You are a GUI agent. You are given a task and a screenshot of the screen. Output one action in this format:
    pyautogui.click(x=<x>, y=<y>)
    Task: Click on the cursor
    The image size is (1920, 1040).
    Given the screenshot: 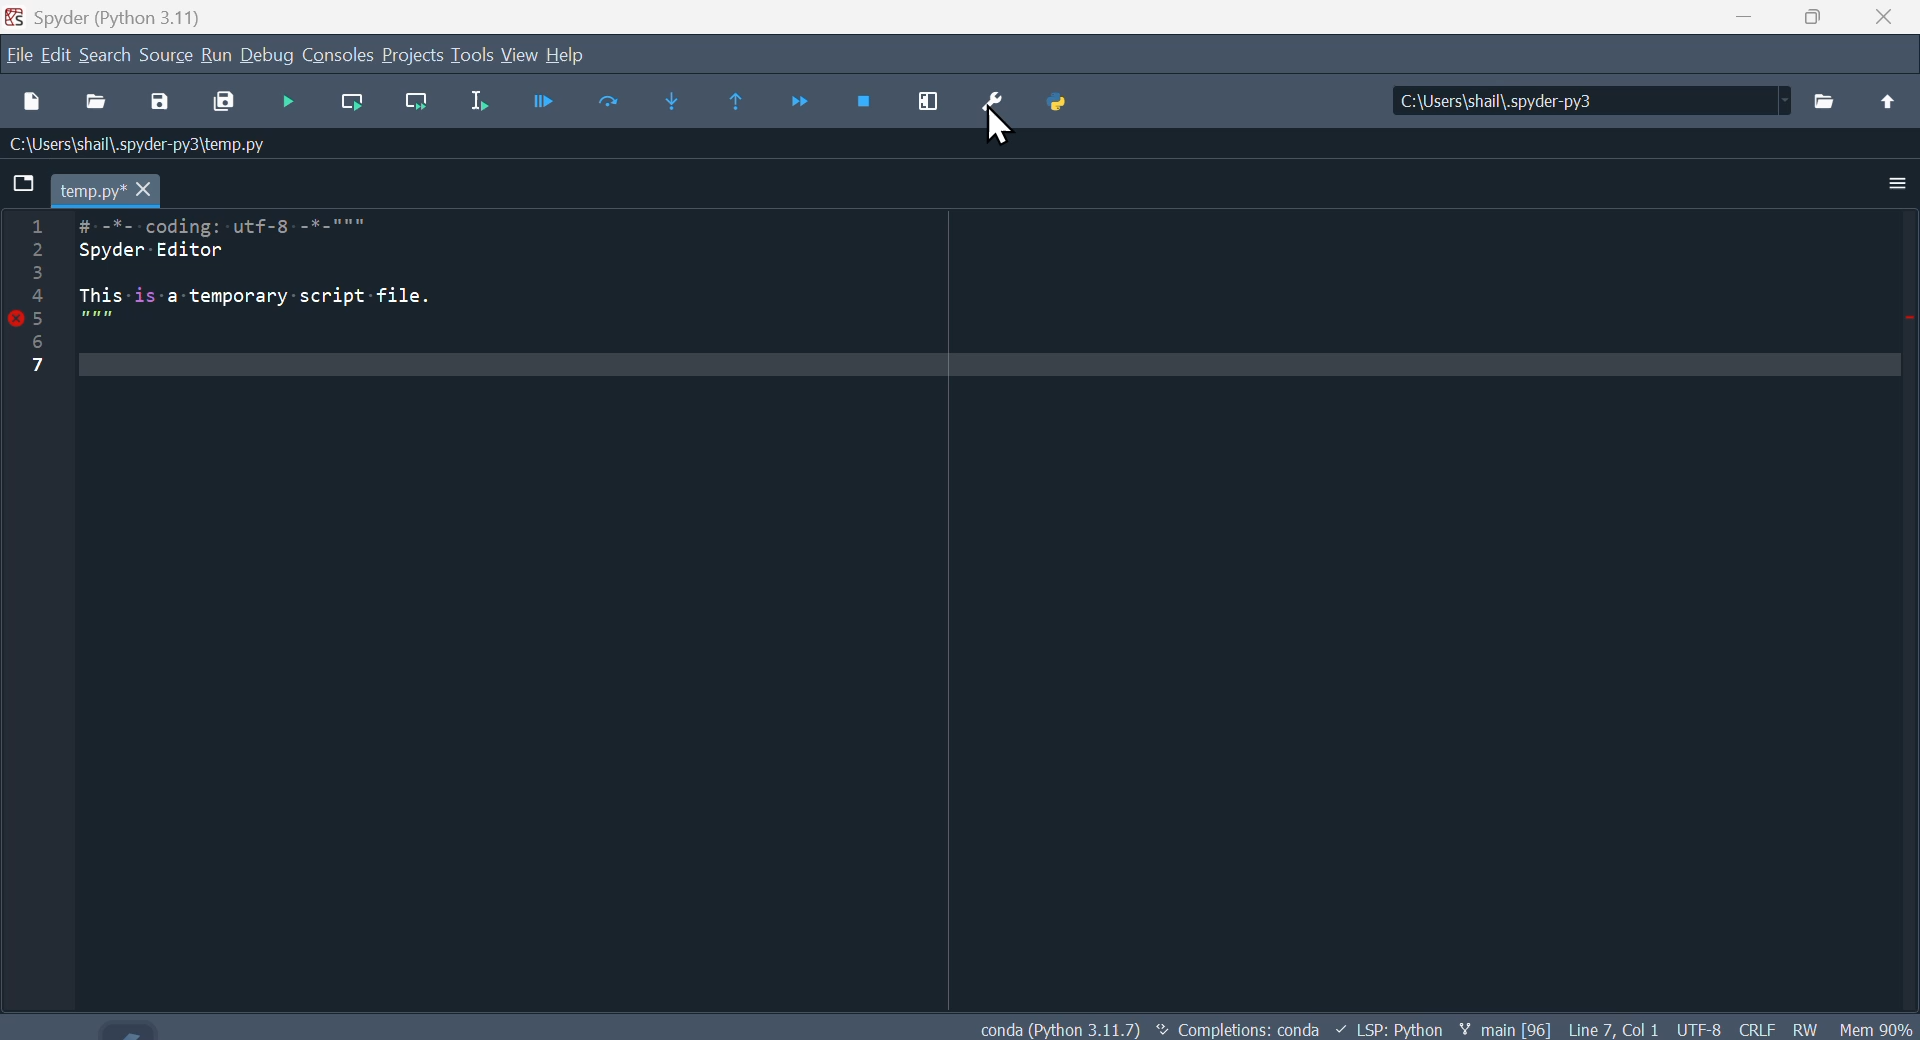 What is the action you would take?
    pyautogui.click(x=1000, y=132)
    